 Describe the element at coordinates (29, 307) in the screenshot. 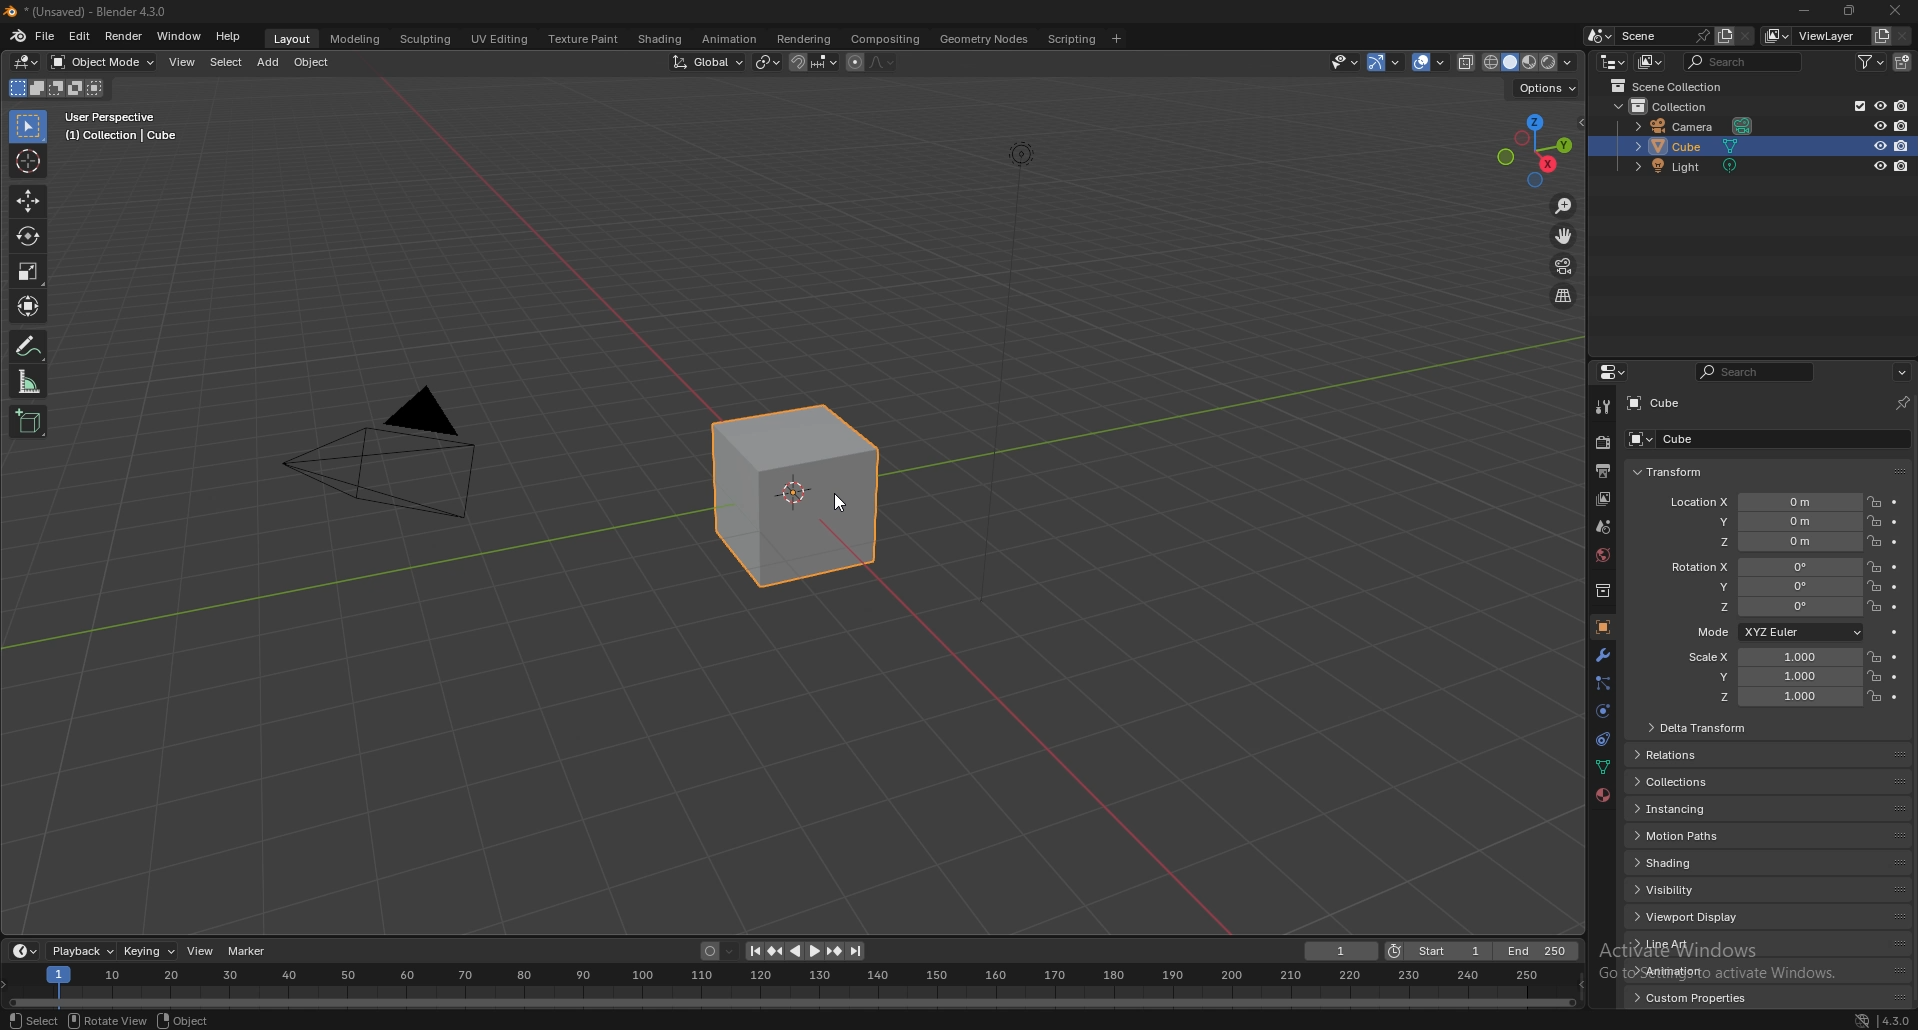

I see `transform` at that location.